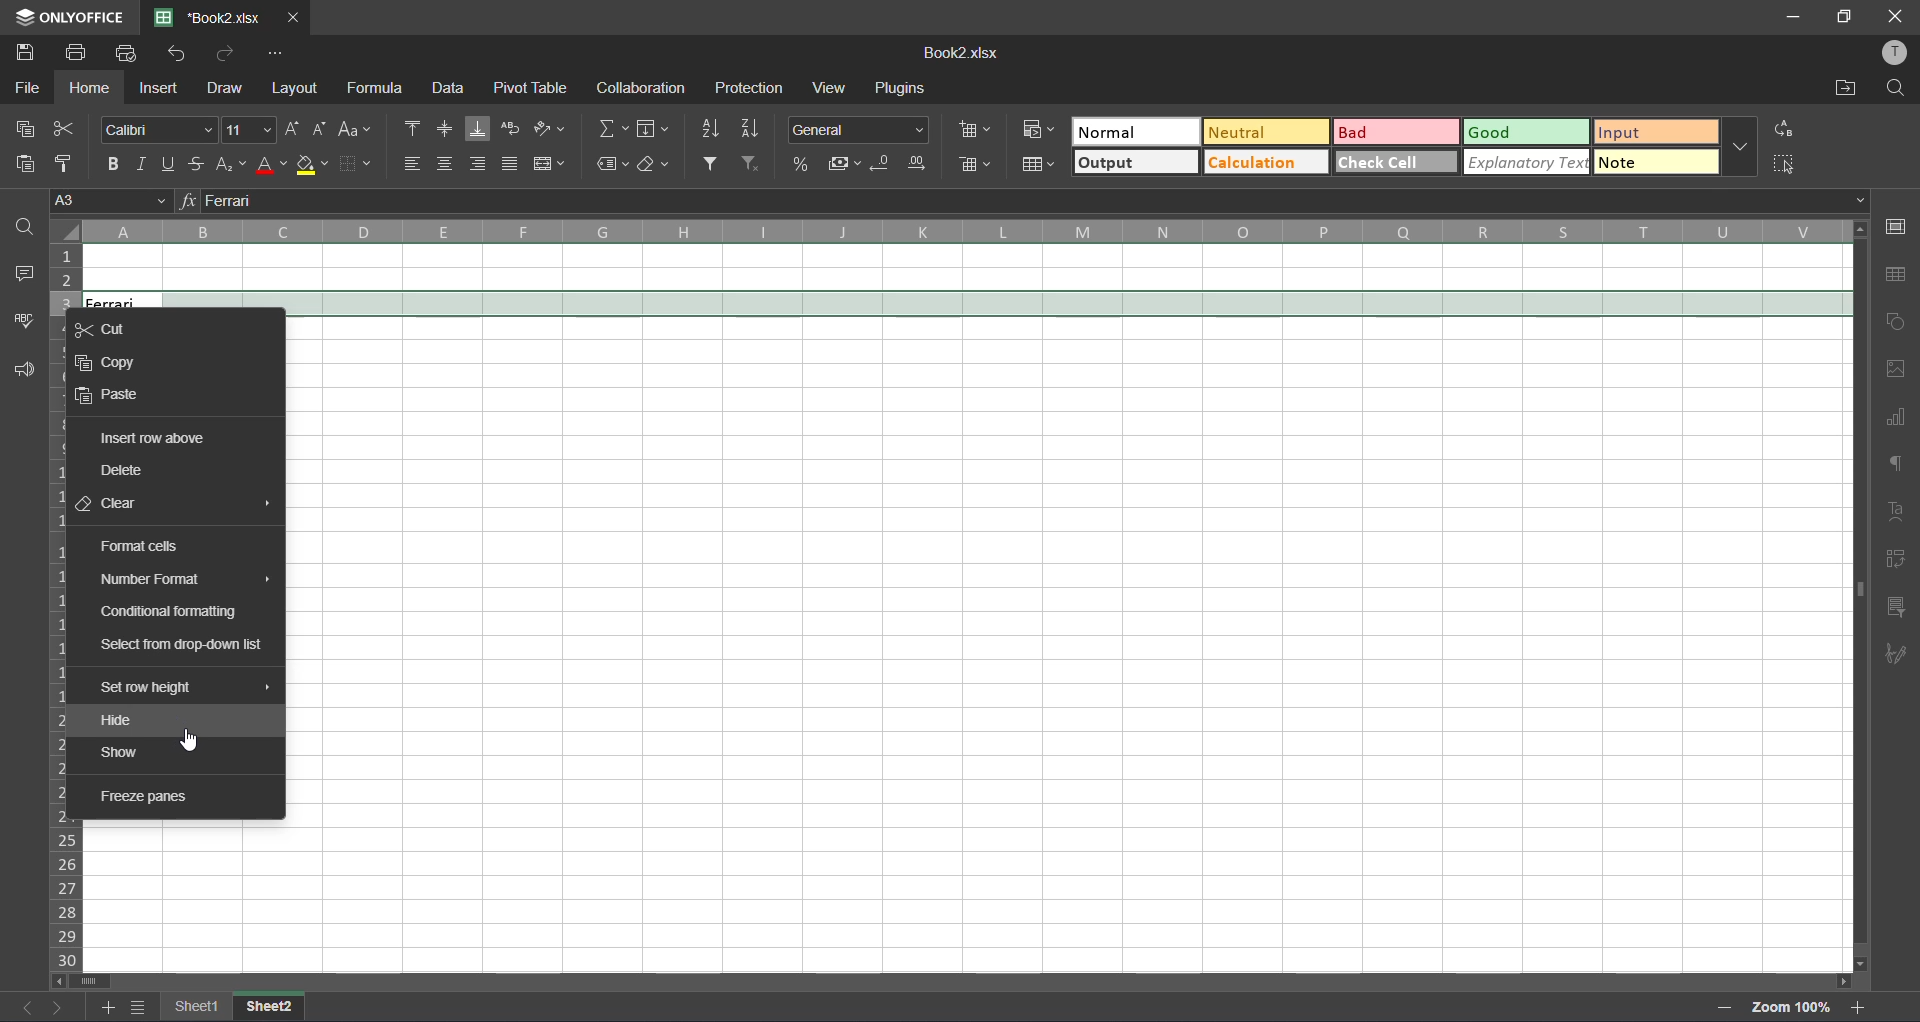 This screenshot has height=1022, width=1920. Describe the element at coordinates (749, 88) in the screenshot. I see `protection` at that location.